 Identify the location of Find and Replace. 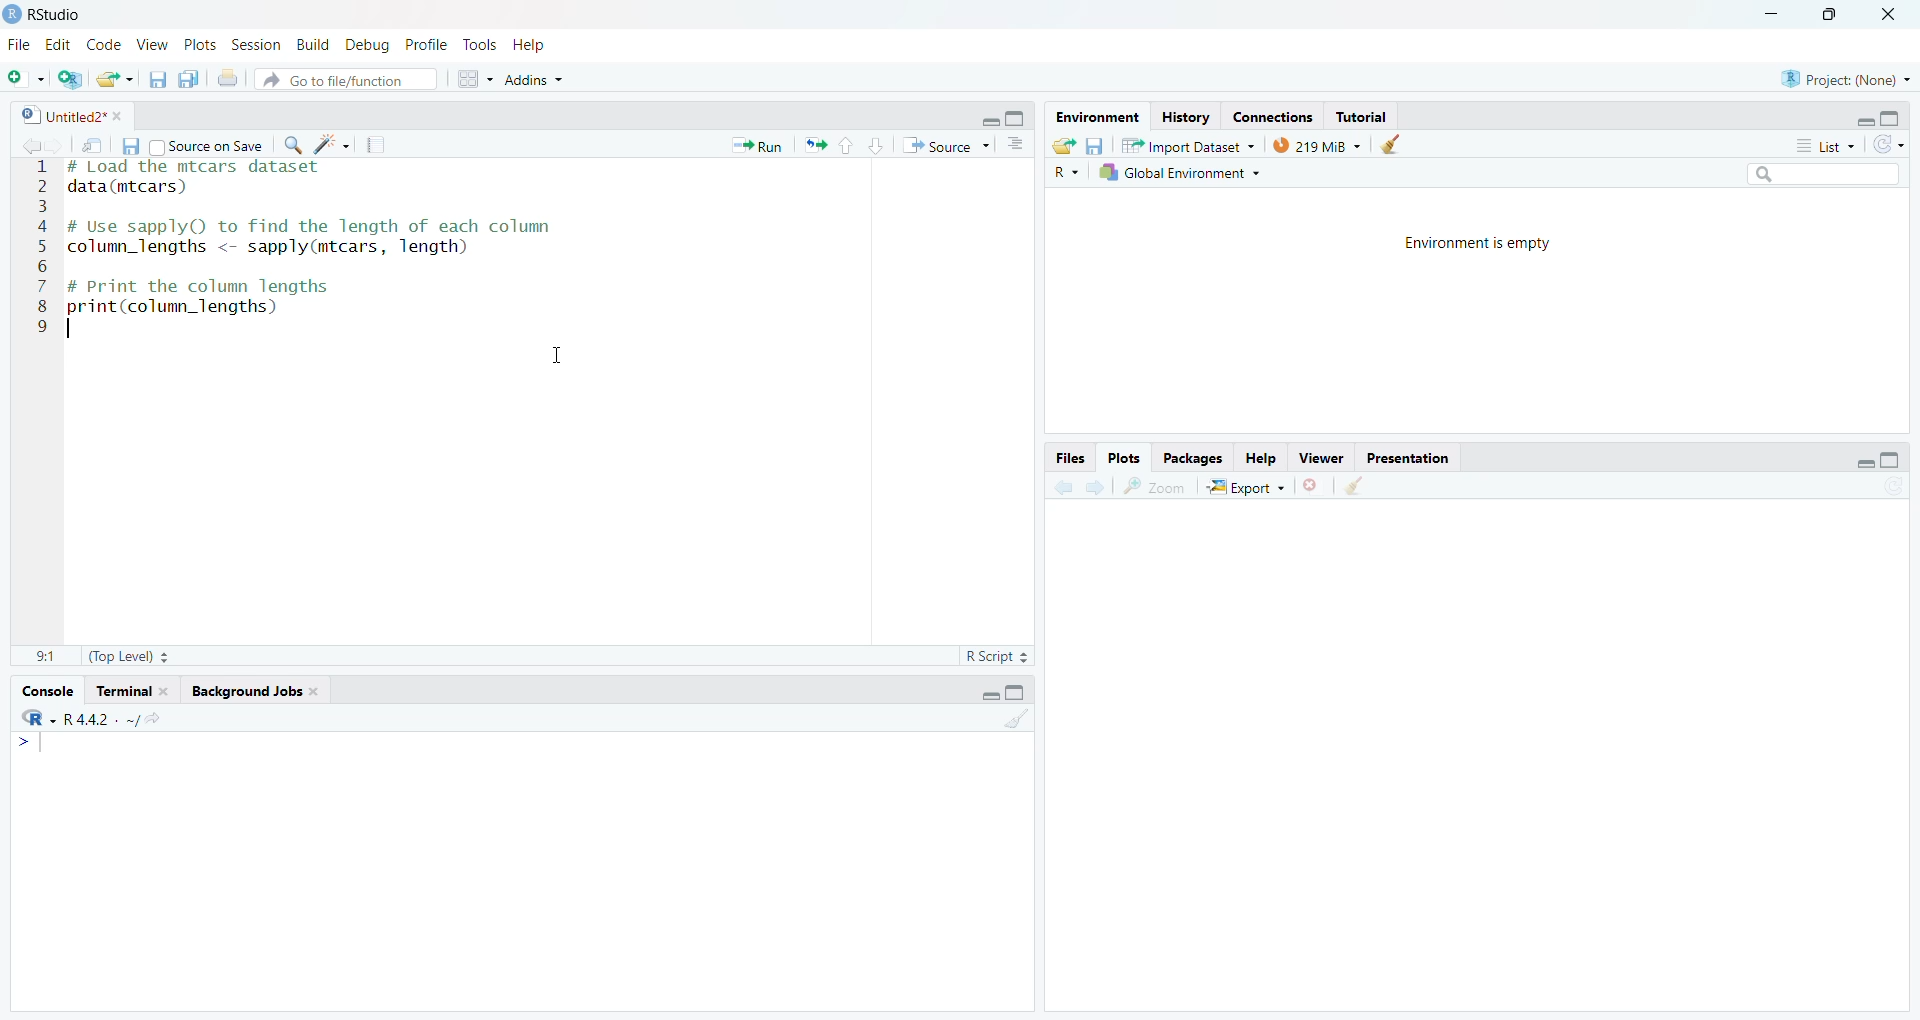
(293, 145).